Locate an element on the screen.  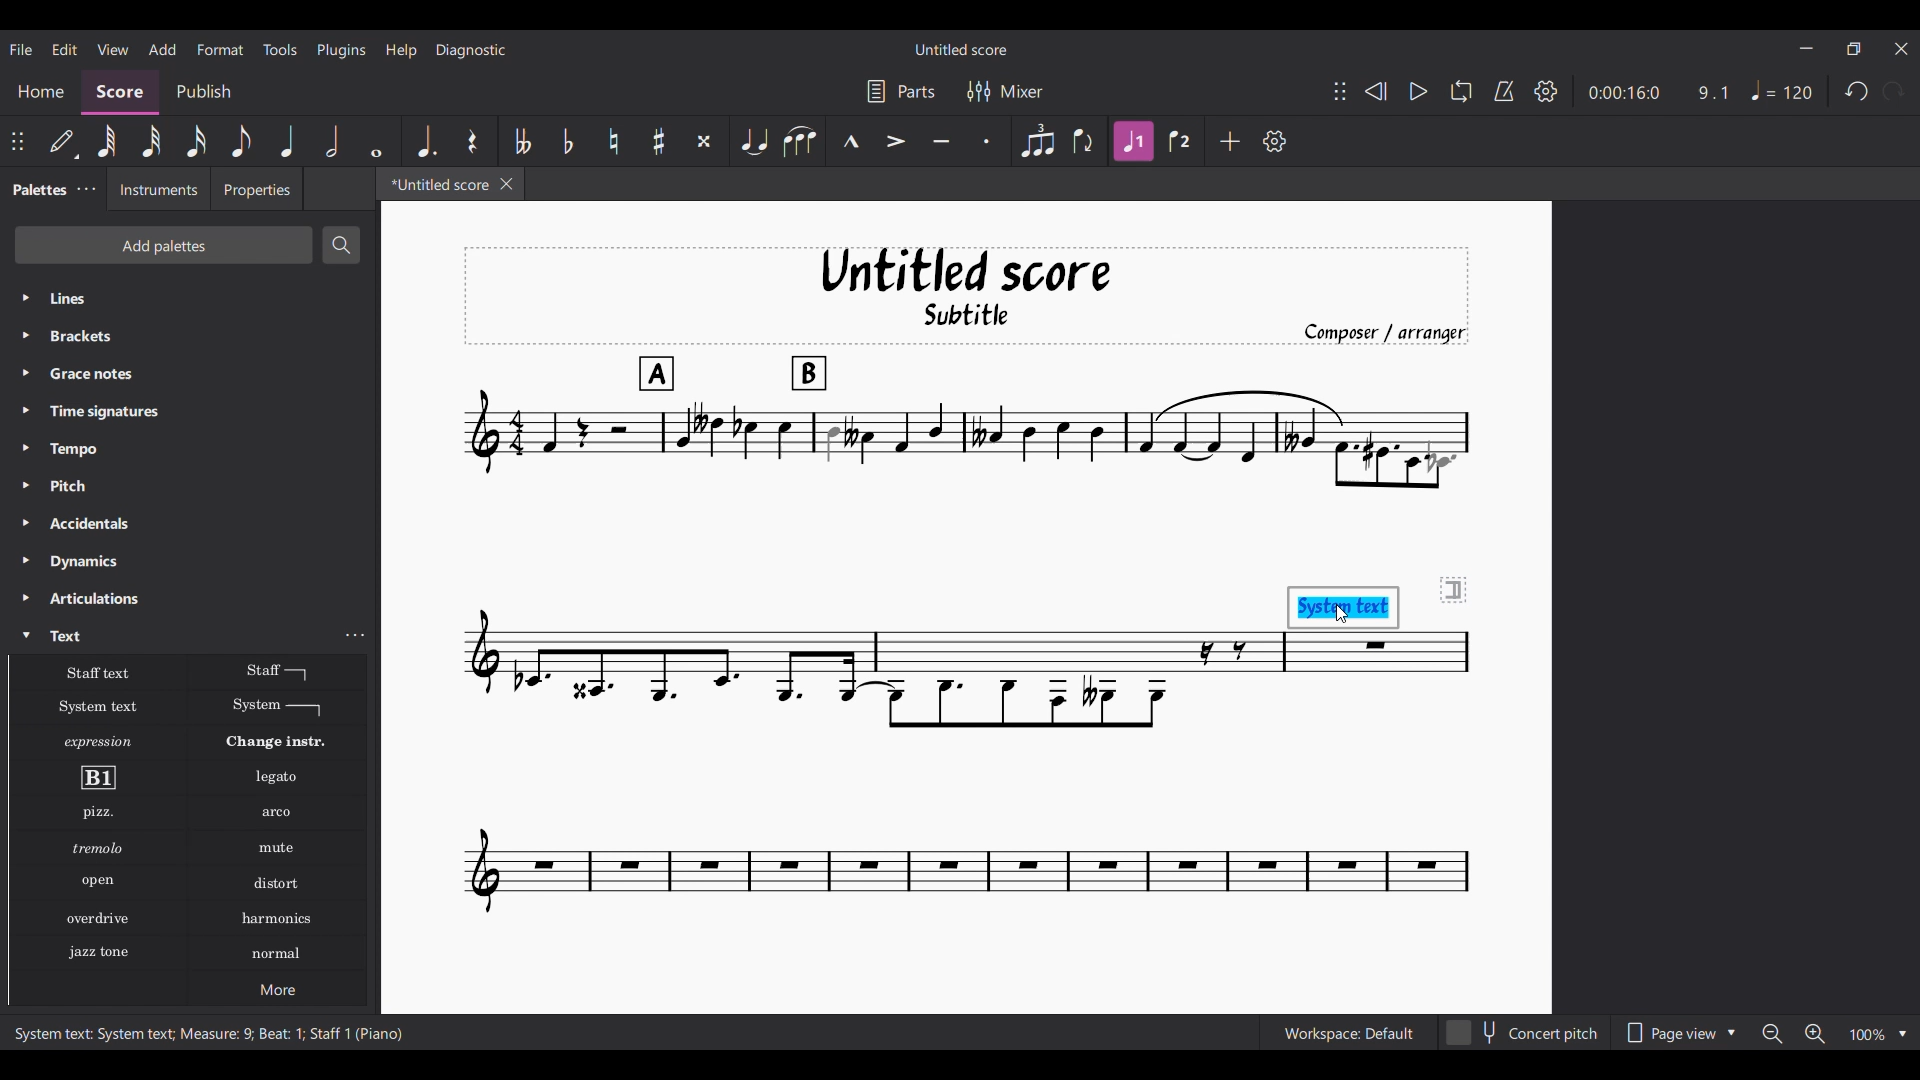
Tremolo is located at coordinates (98, 847).